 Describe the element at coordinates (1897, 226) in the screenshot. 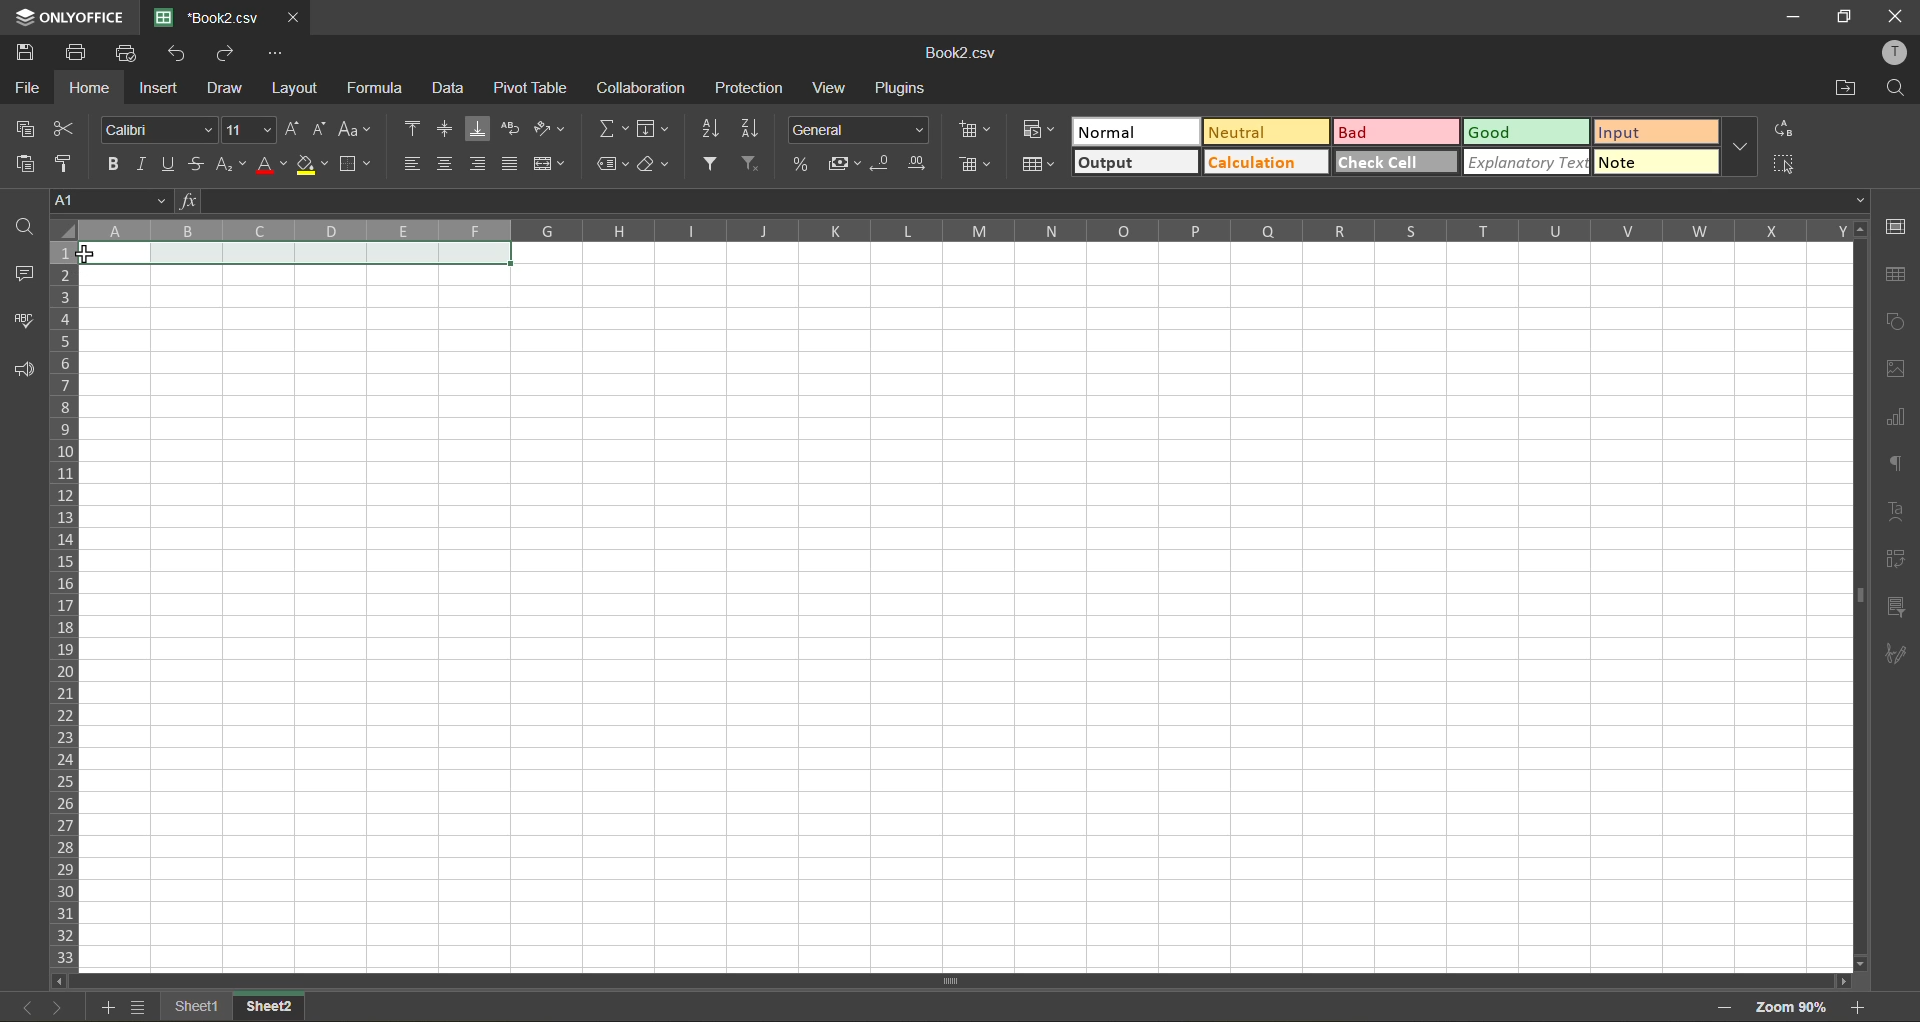

I see `call settings` at that location.